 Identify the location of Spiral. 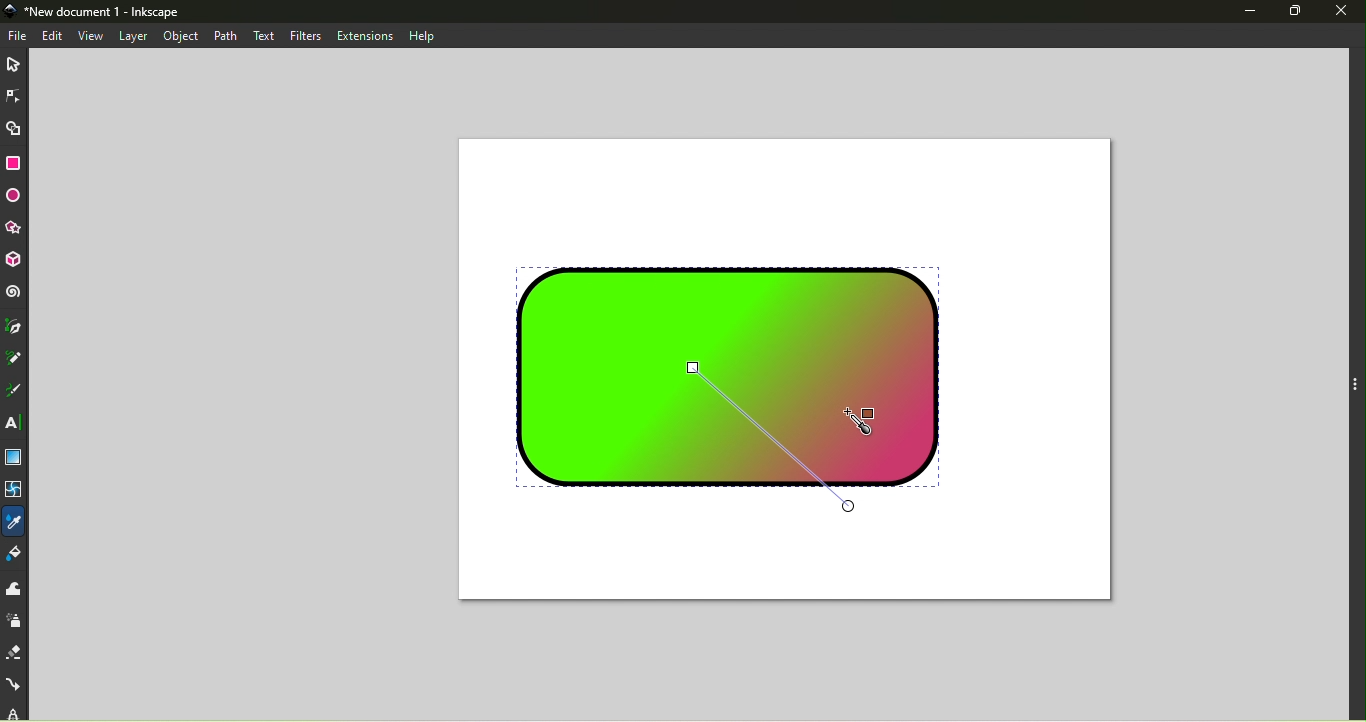
(16, 293).